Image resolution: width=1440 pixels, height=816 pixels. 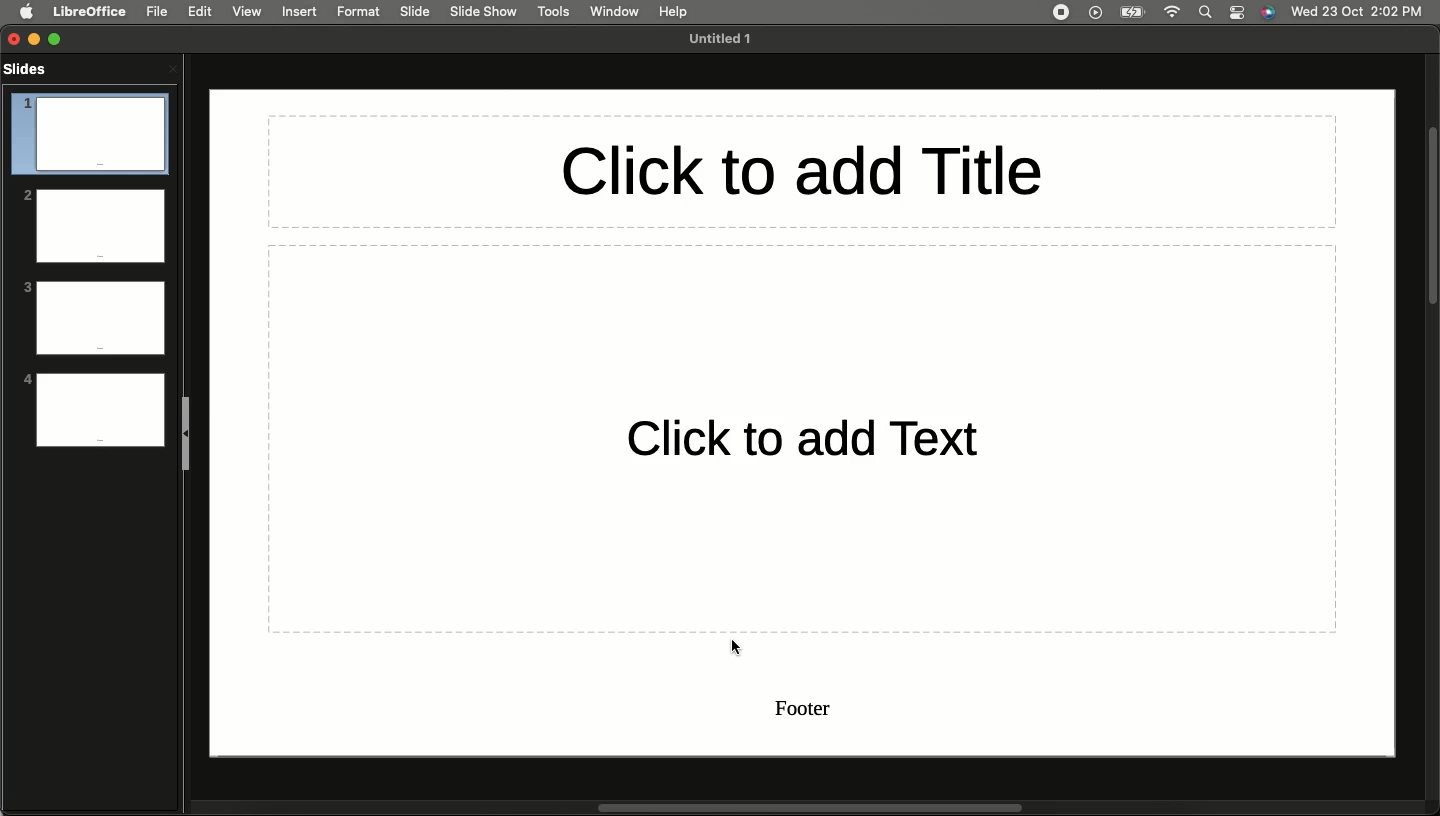 I want to click on LibreOffice, so click(x=88, y=11).